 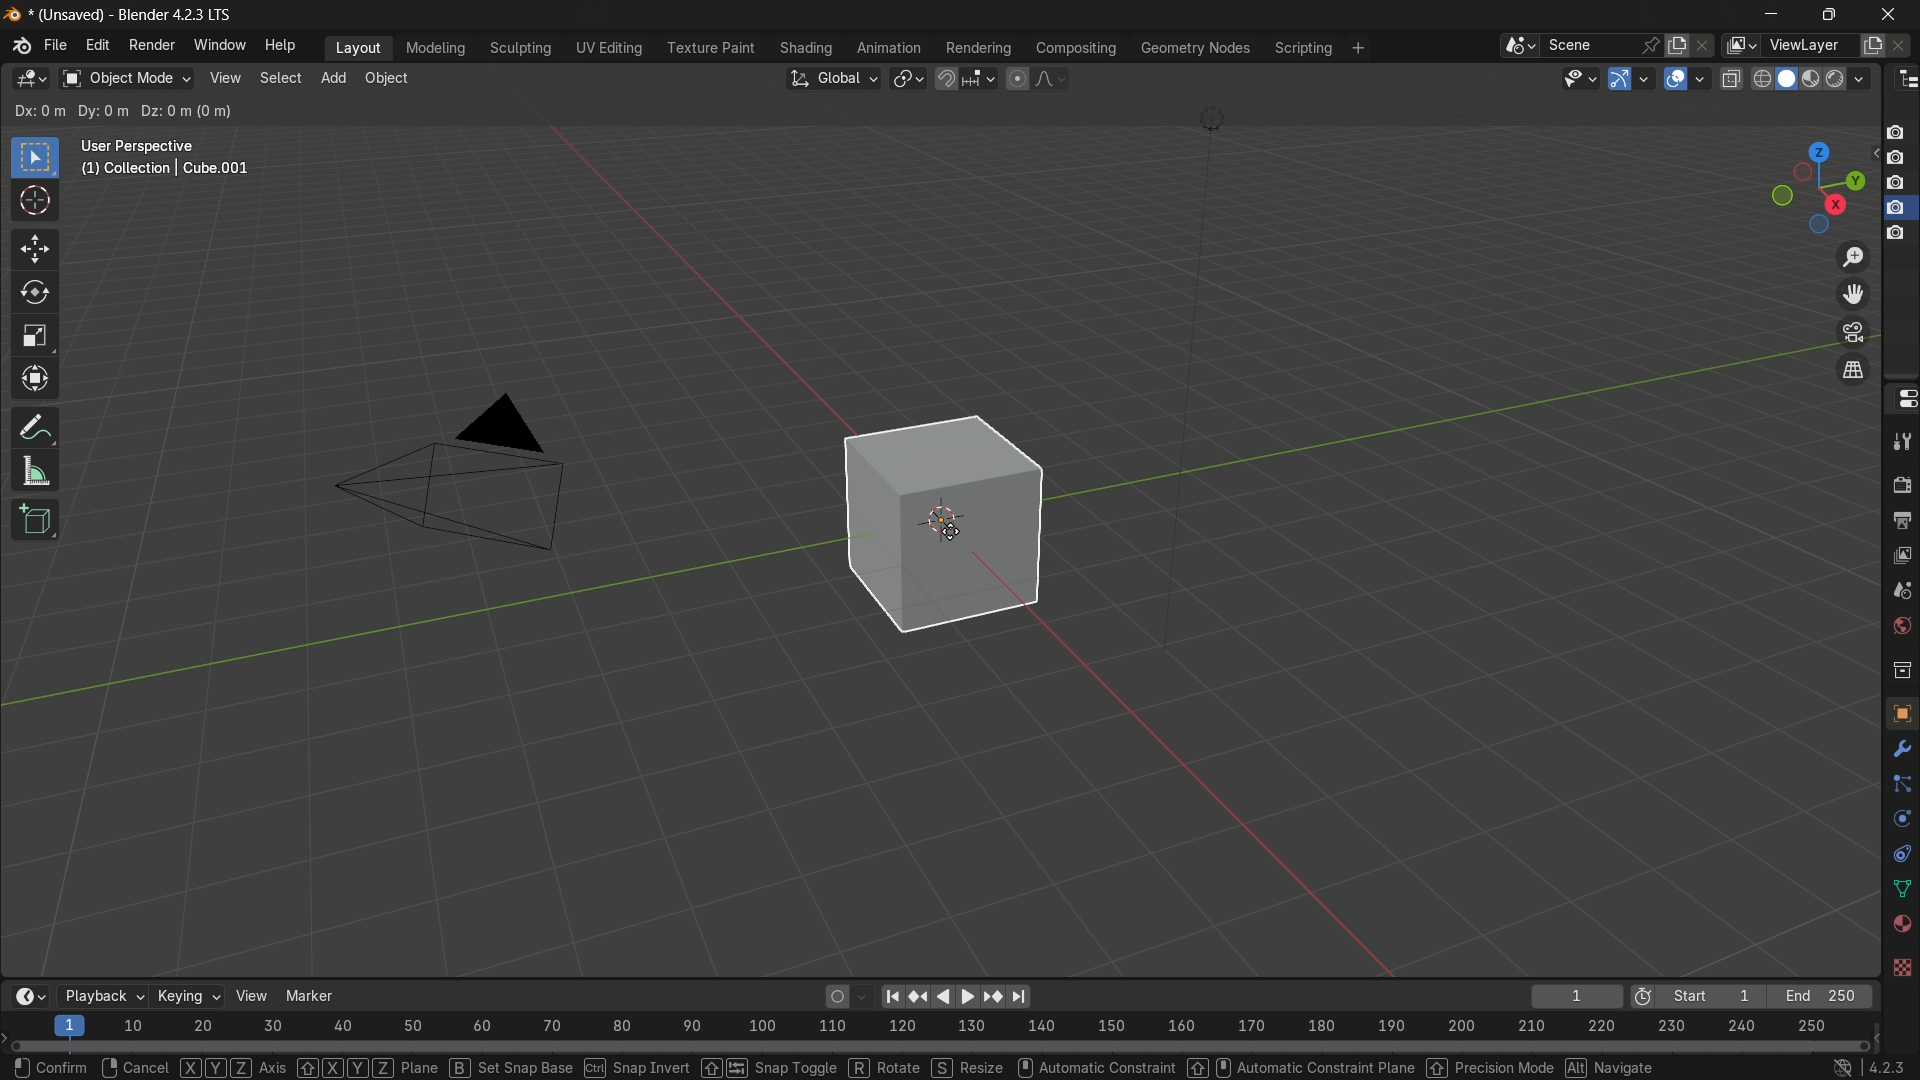 What do you see at coordinates (1901, 588) in the screenshot?
I see `scene` at bounding box center [1901, 588].